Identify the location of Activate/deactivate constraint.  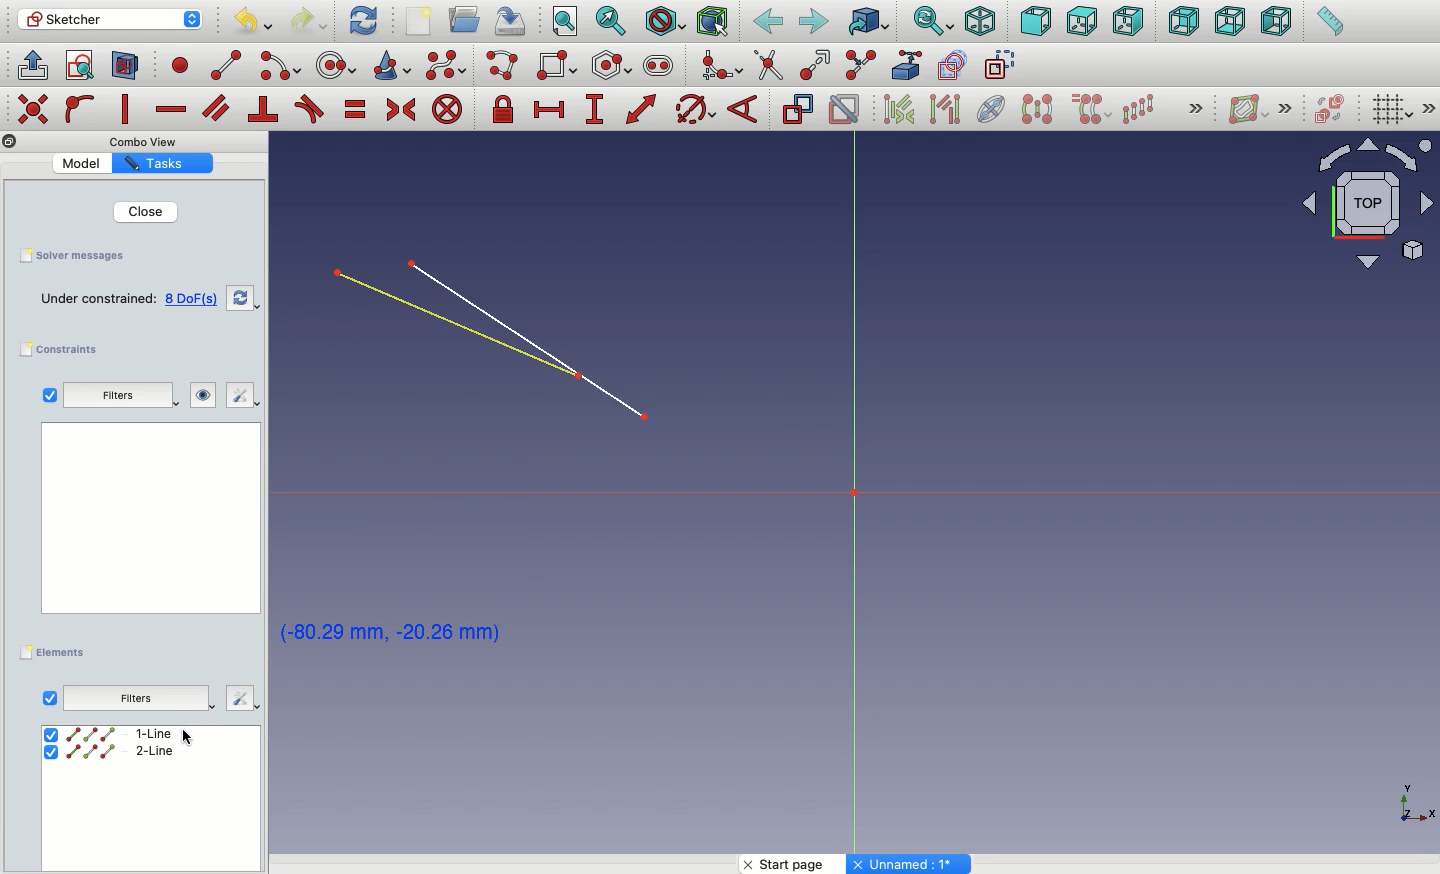
(846, 109).